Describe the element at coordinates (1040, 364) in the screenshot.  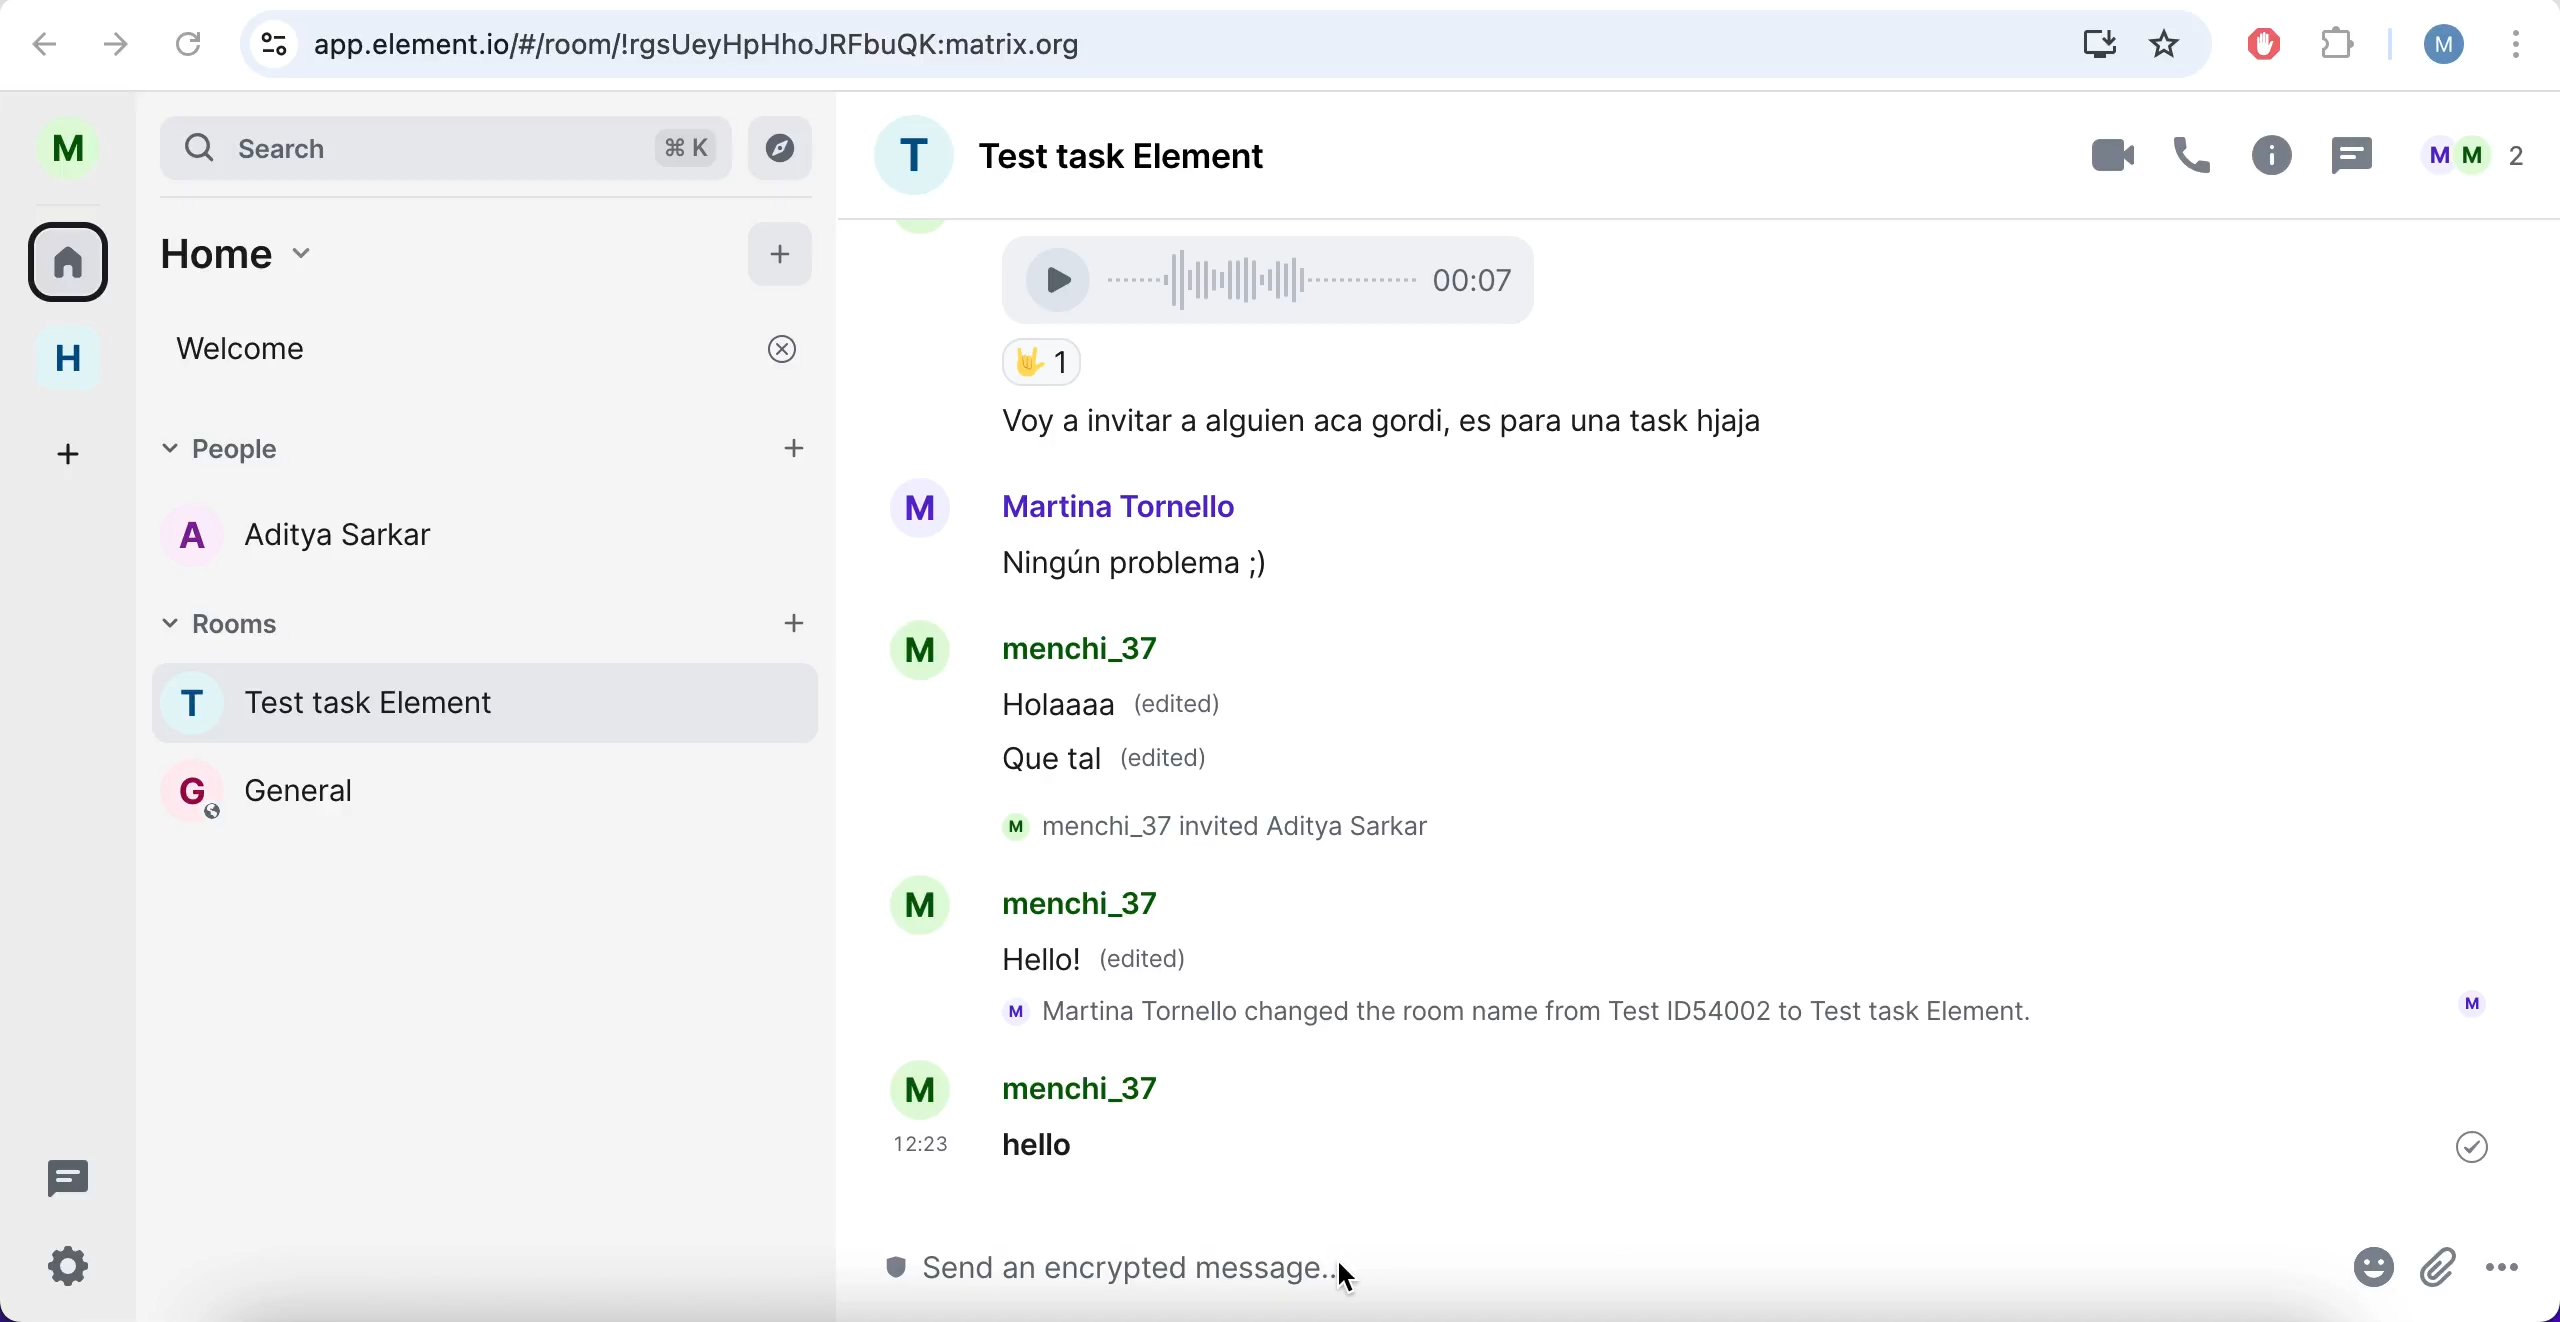
I see `Thumbs up Emoji` at that location.